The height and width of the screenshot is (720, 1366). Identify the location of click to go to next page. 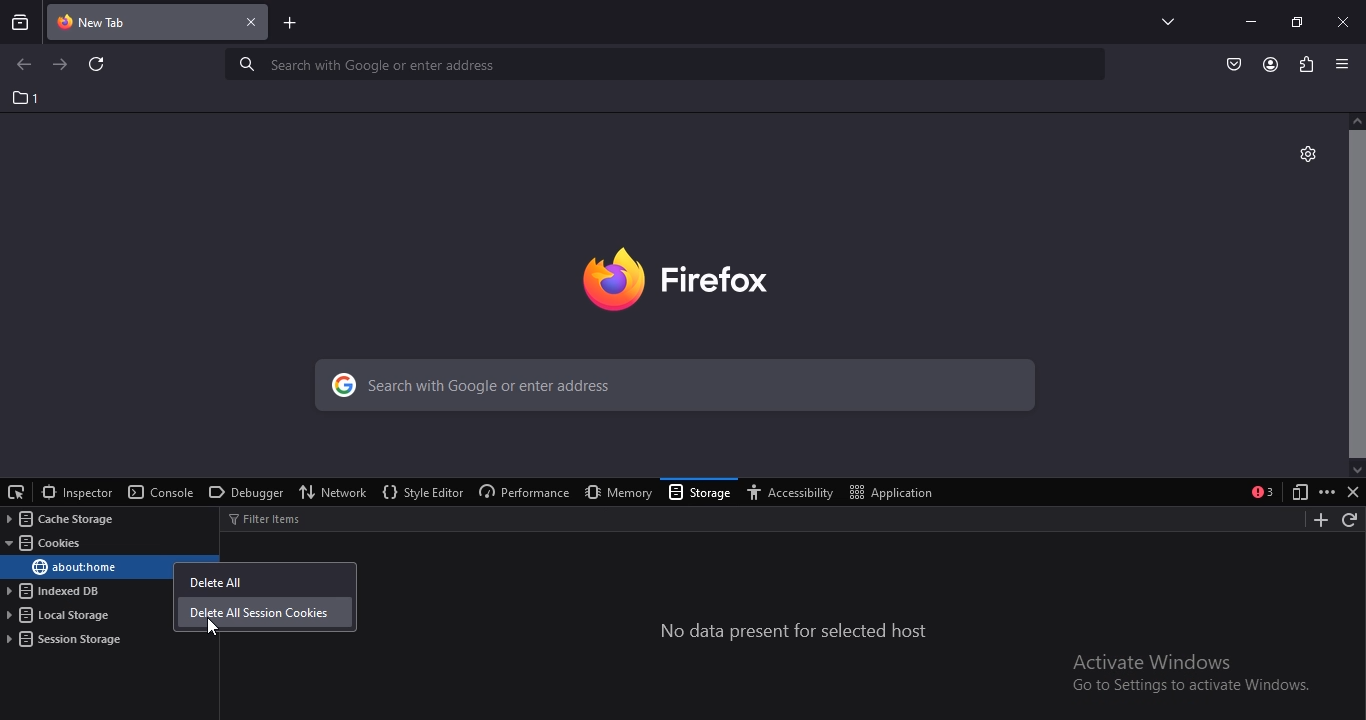
(61, 63).